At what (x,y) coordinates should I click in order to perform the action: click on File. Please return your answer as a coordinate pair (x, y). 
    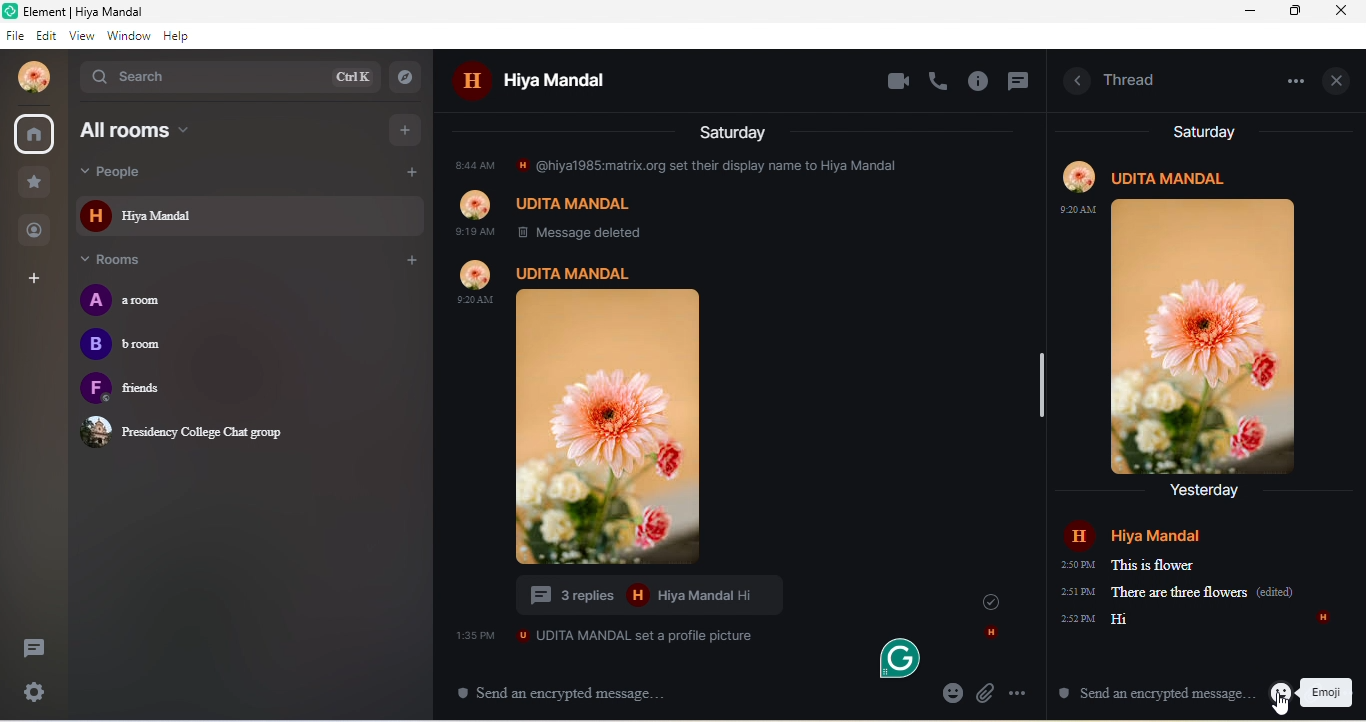
    Looking at the image, I should click on (16, 35).